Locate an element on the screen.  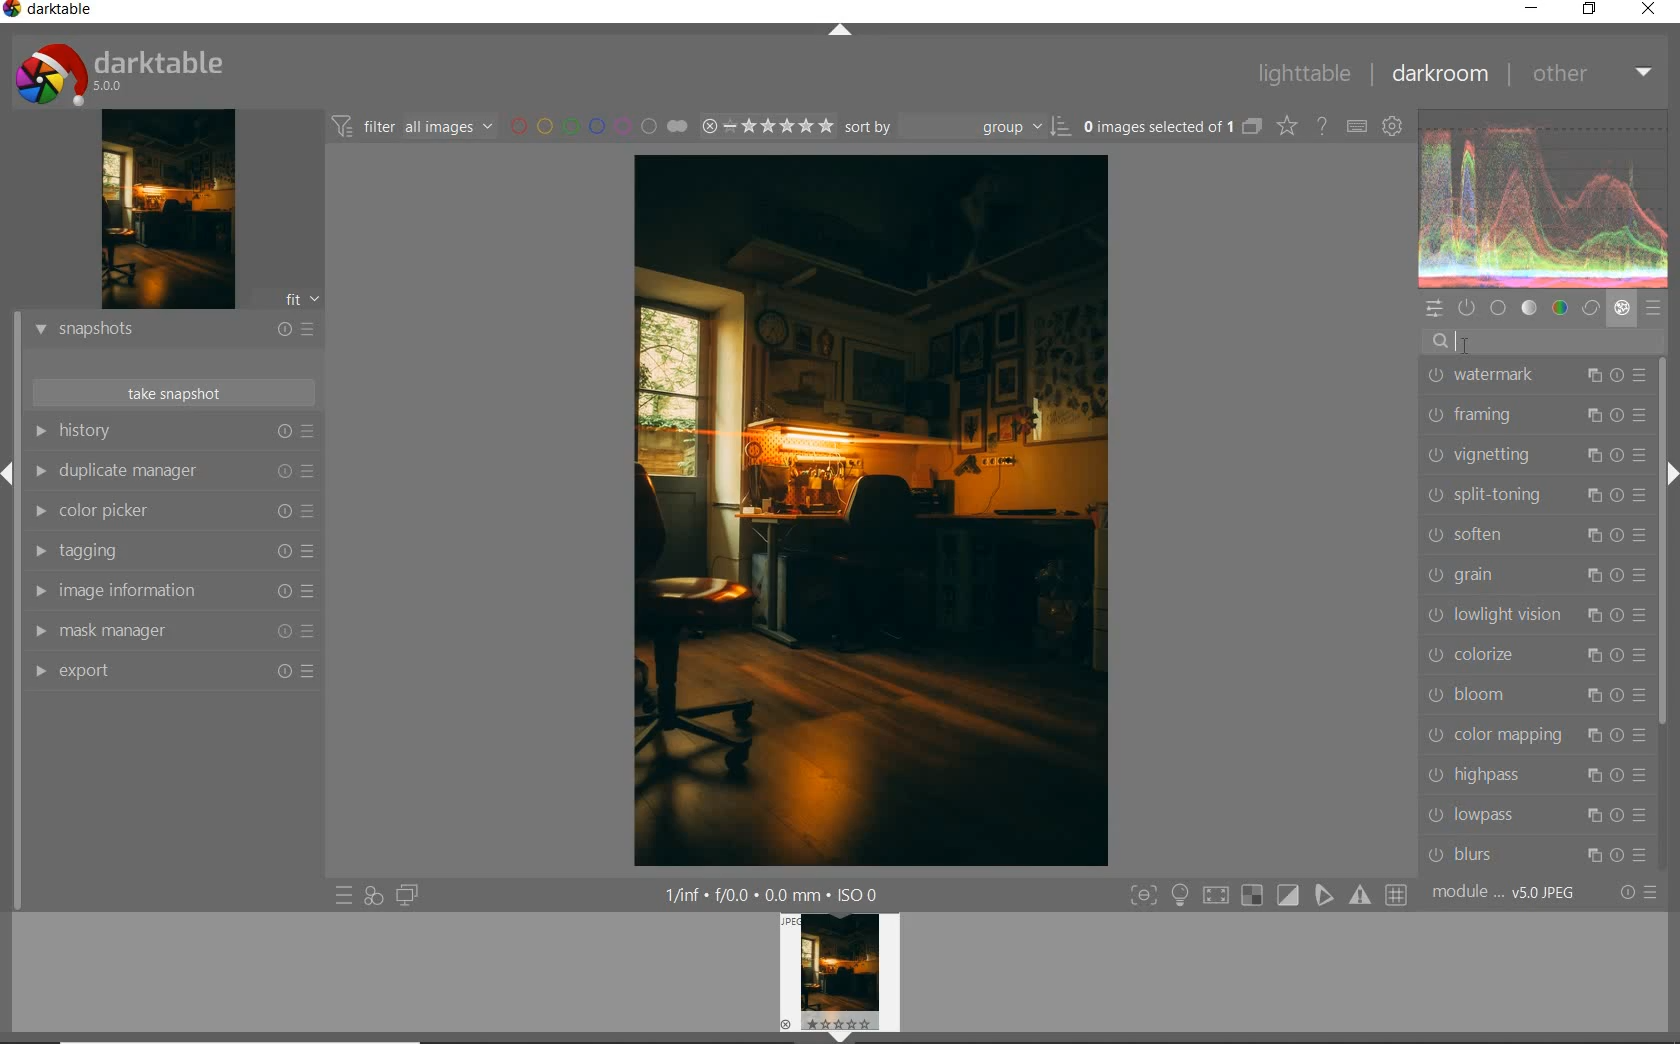
selected image is located at coordinates (872, 512).